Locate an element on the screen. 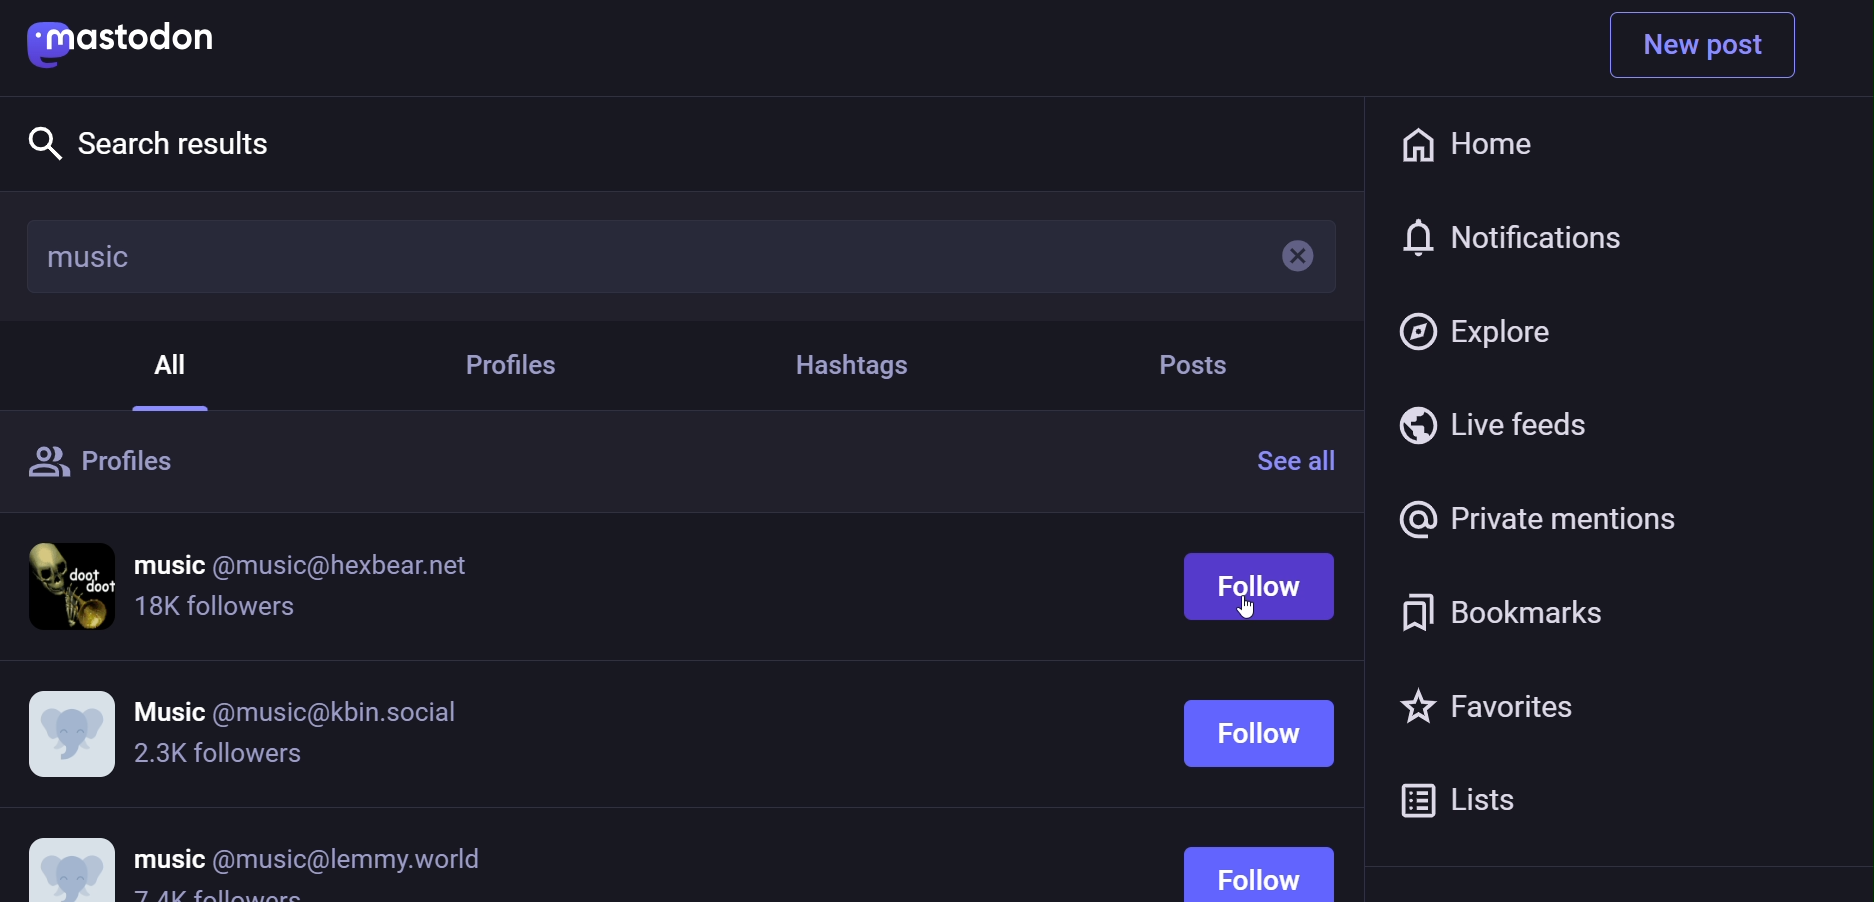 The width and height of the screenshot is (1874, 902). name is located at coordinates (305, 565).